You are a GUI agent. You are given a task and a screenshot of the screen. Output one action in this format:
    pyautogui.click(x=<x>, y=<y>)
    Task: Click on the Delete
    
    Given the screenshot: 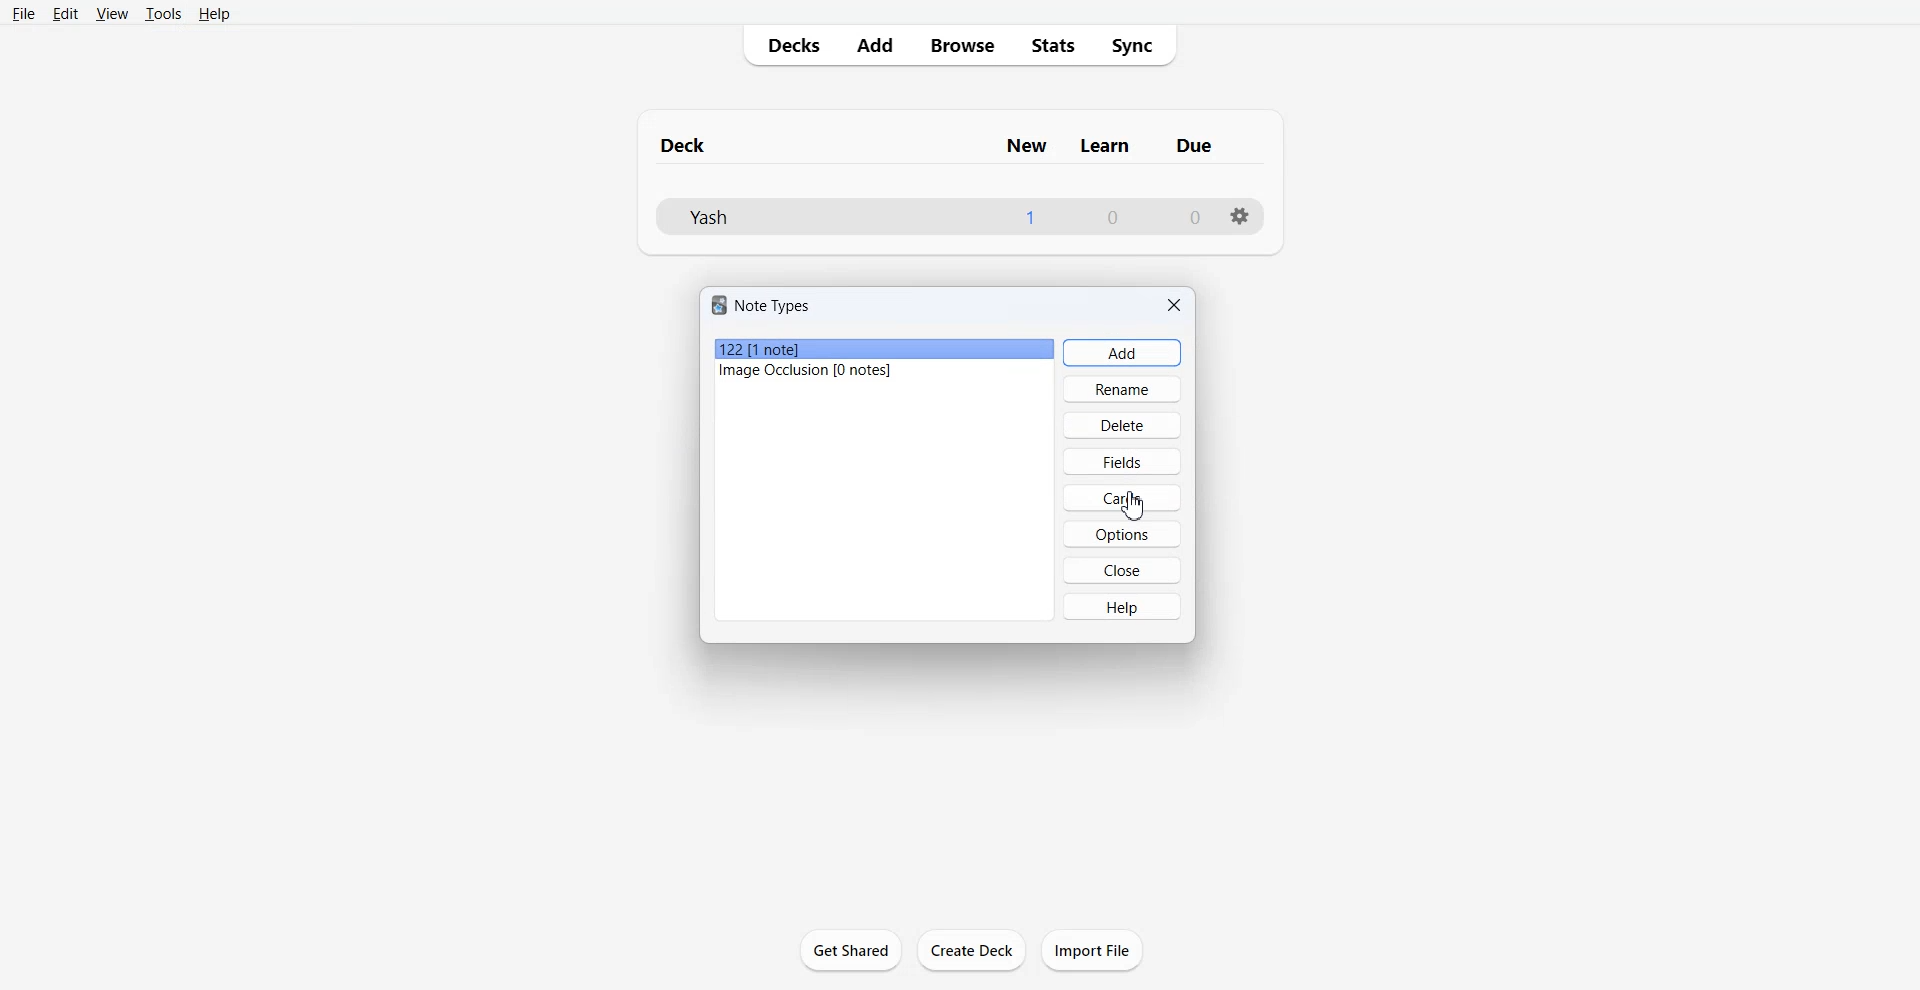 What is the action you would take?
    pyautogui.click(x=1122, y=424)
    